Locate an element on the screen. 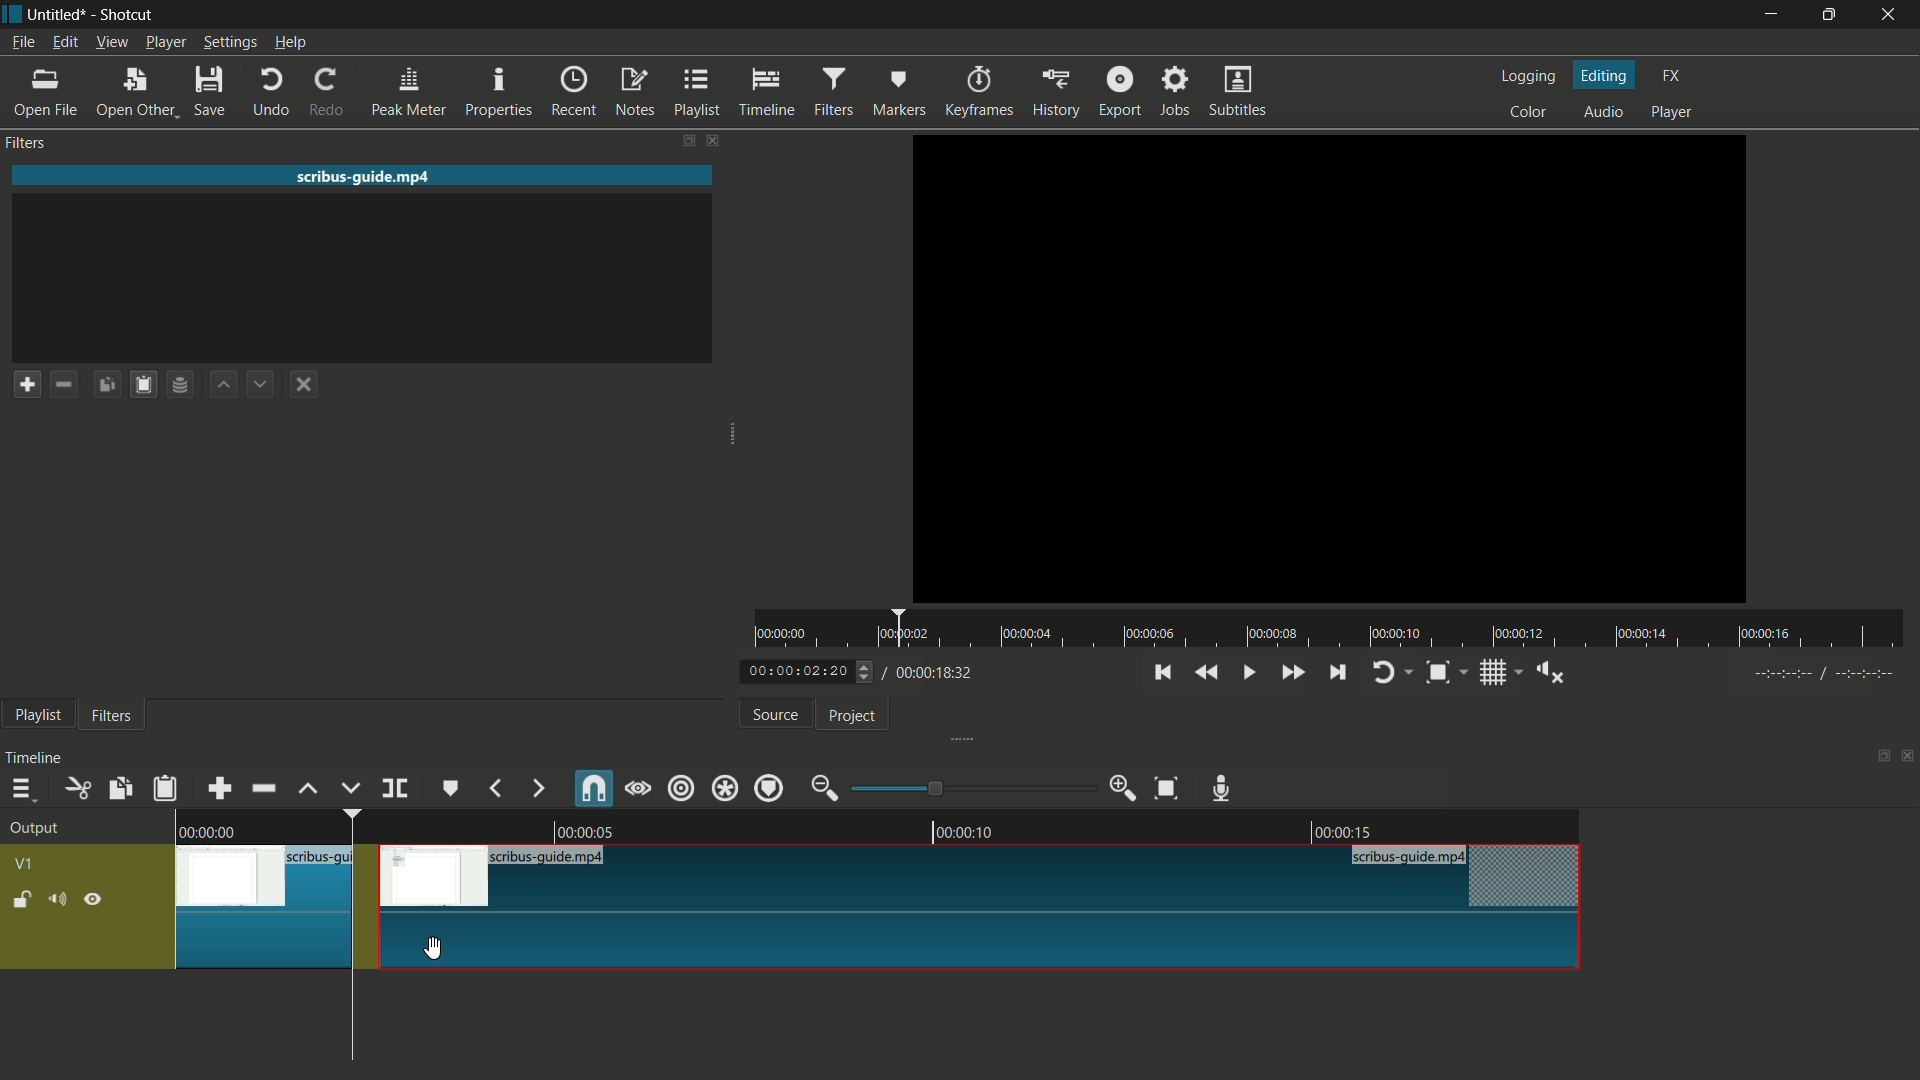  cut is located at coordinates (77, 788).